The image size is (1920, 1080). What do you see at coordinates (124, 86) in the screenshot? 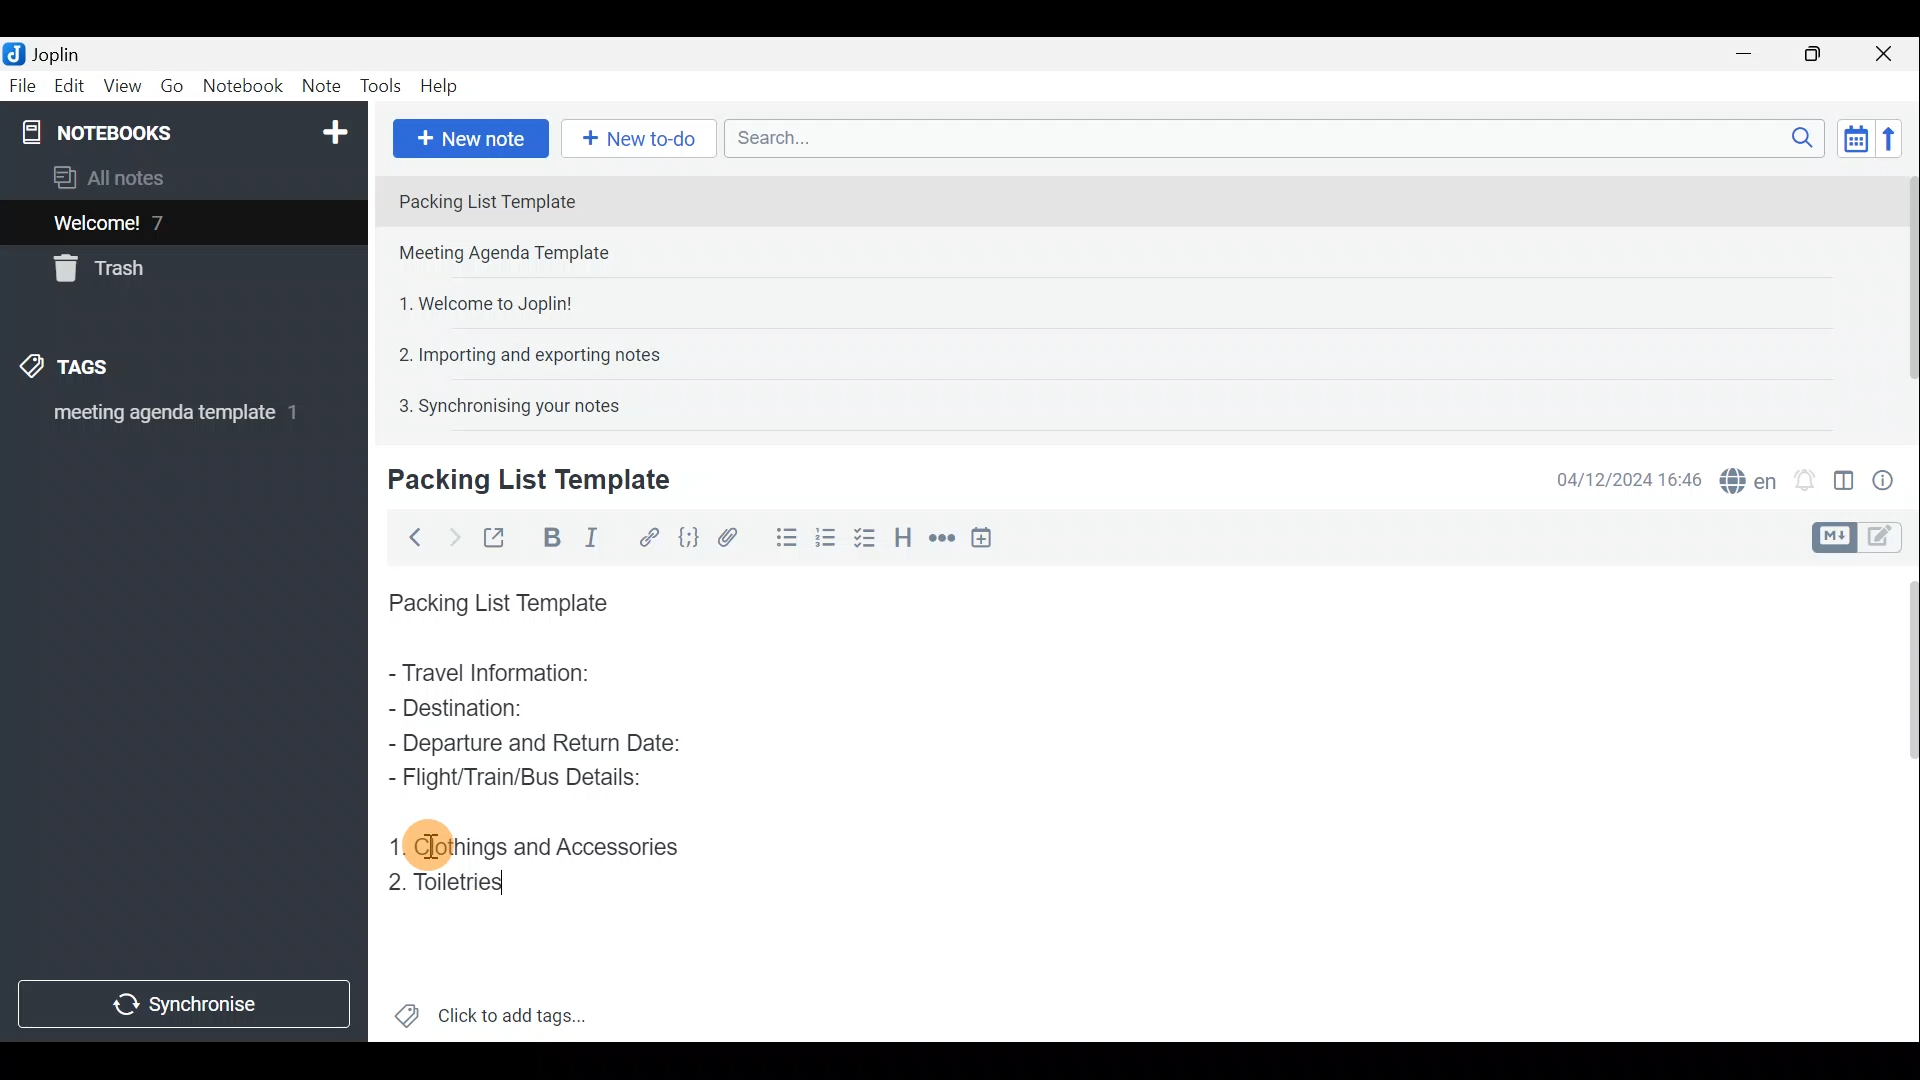
I see `View` at bounding box center [124, 86].